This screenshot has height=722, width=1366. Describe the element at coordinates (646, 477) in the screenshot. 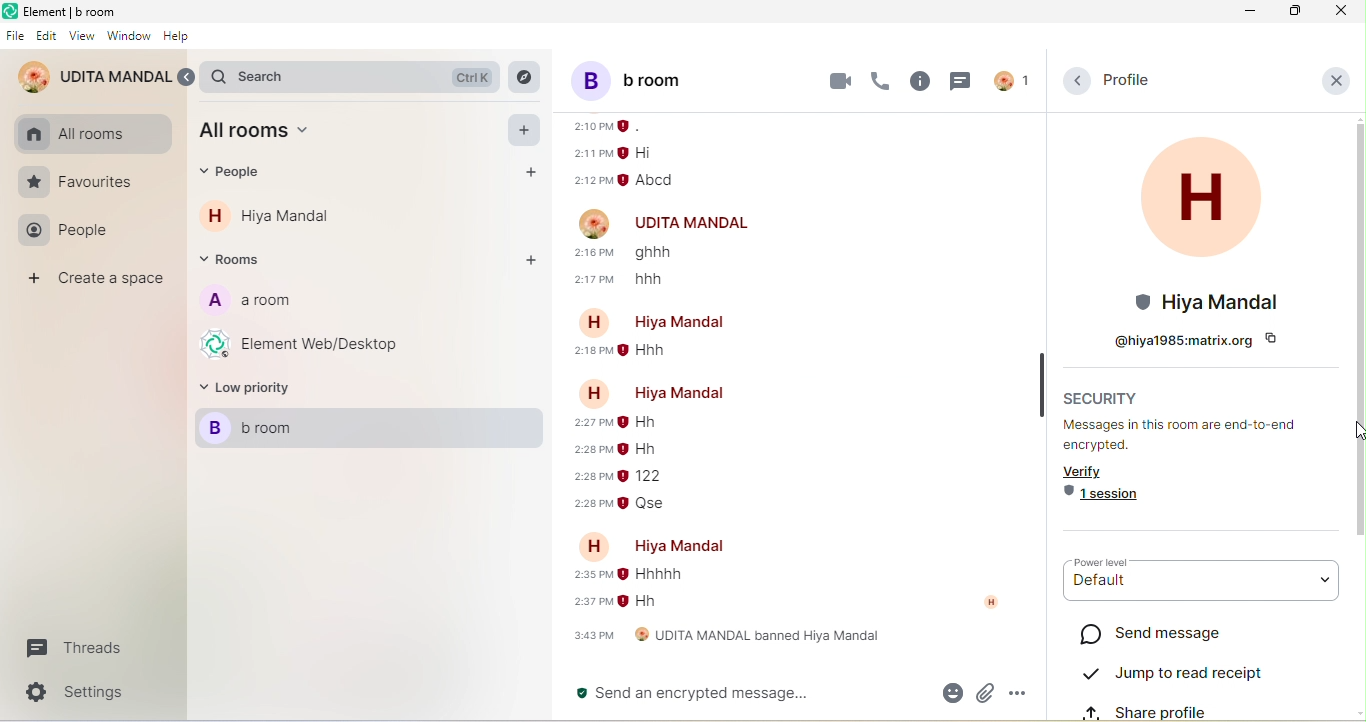

I see `122-older message from hiya mandal` at that location.